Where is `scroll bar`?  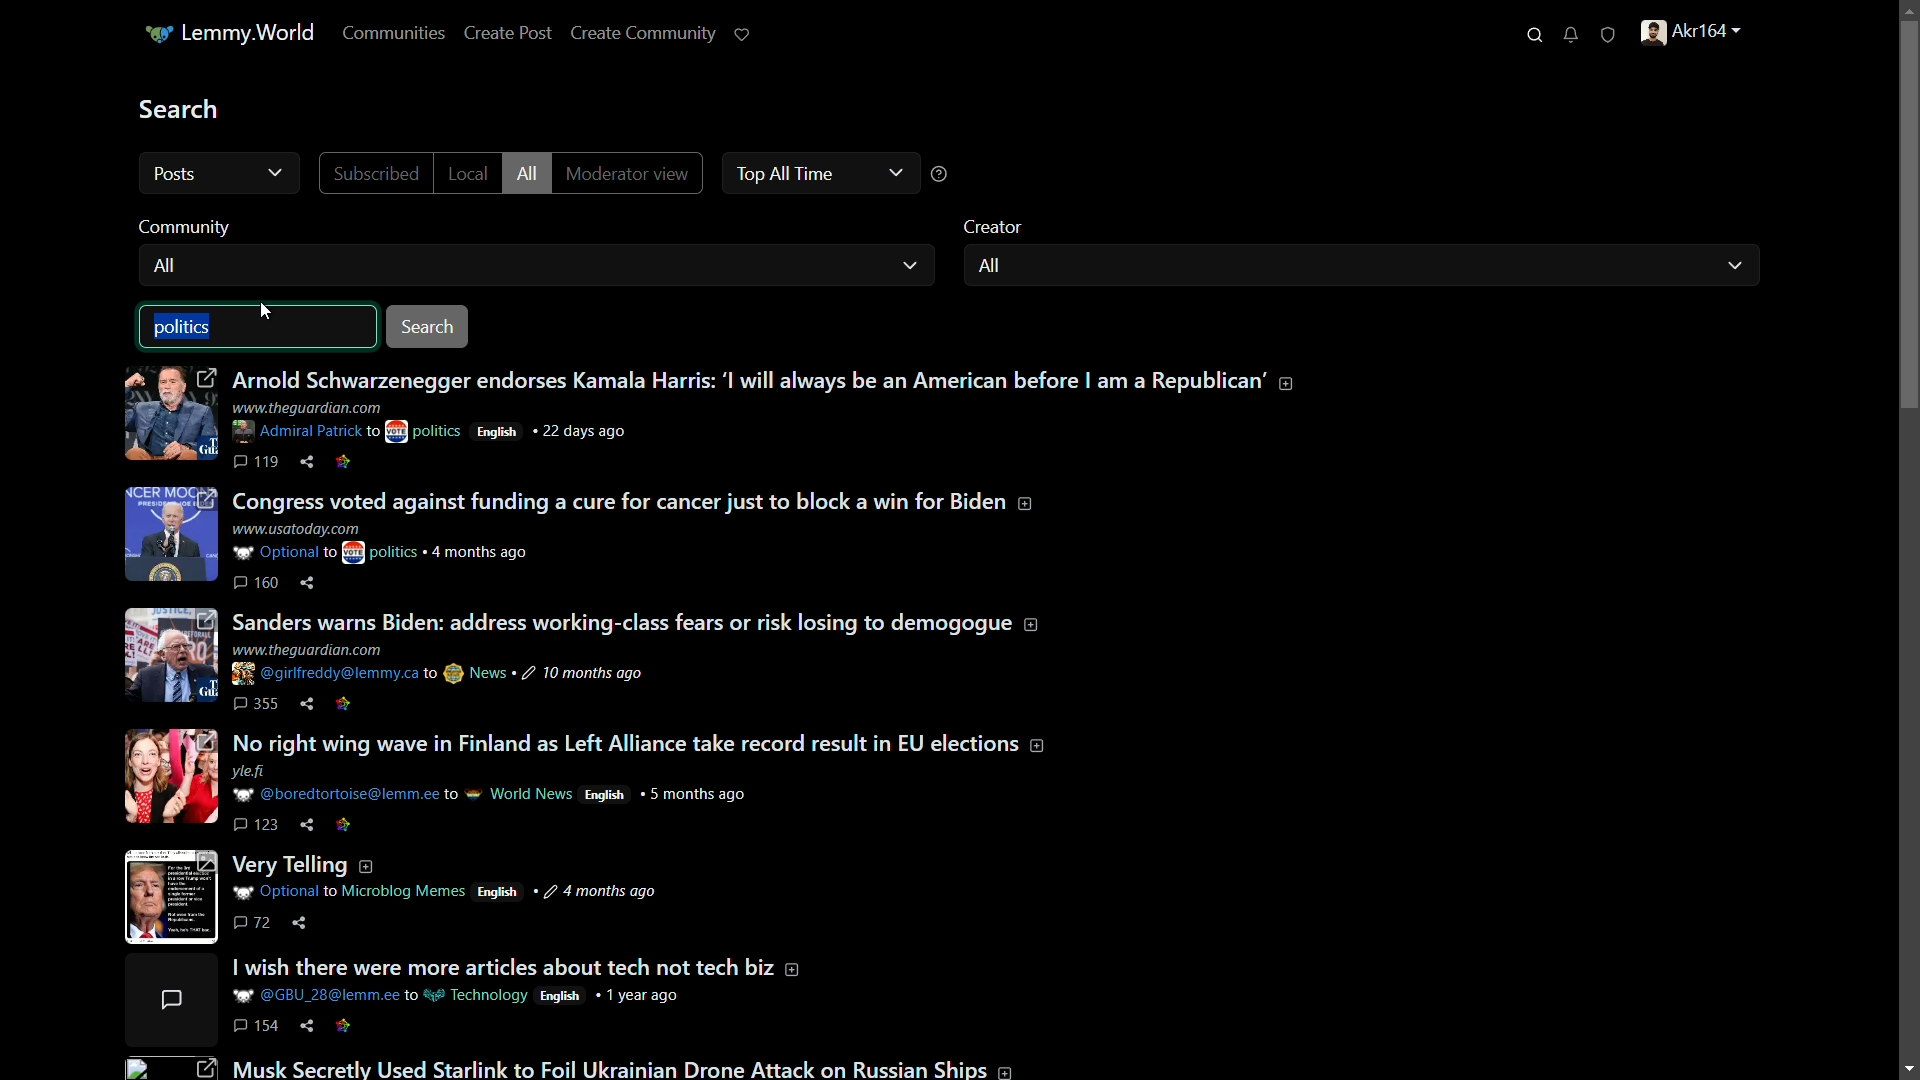 scroll bar is located at coordinates (1908, 541).